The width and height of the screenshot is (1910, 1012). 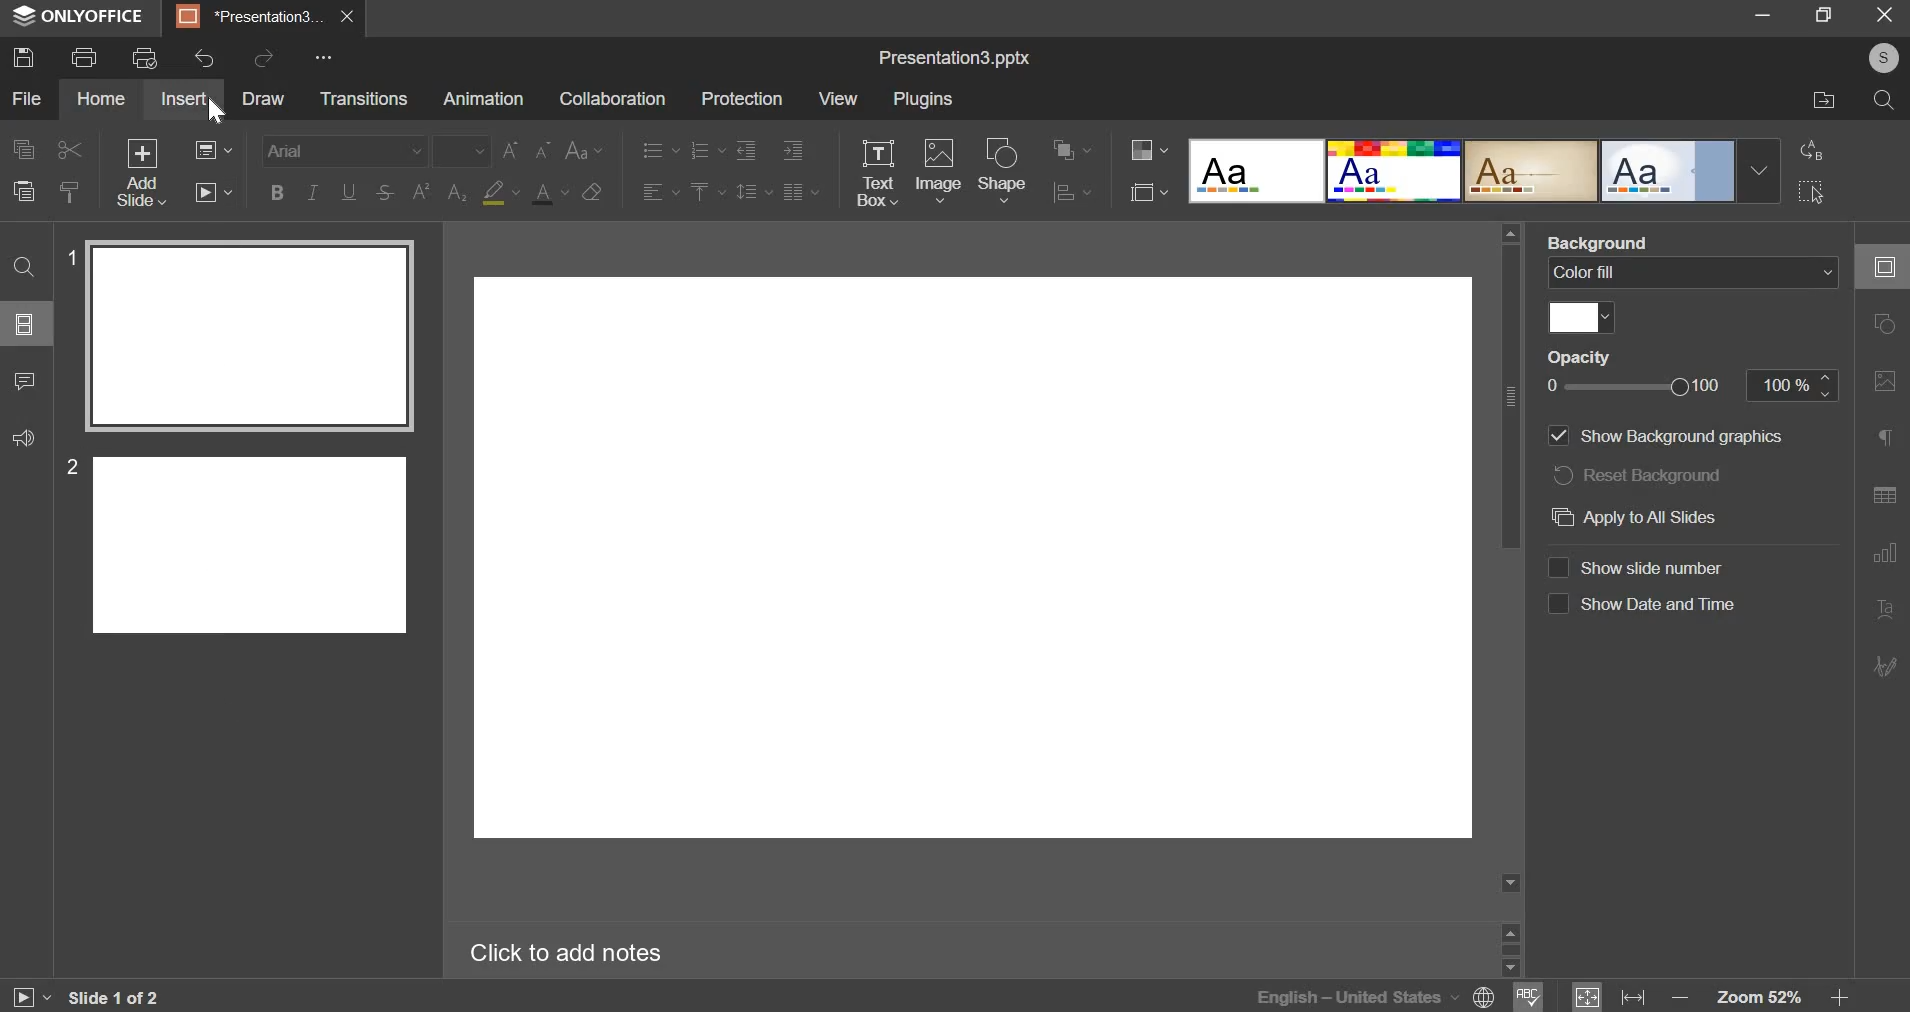 I want to click on editor, so click(x=974, y=562).